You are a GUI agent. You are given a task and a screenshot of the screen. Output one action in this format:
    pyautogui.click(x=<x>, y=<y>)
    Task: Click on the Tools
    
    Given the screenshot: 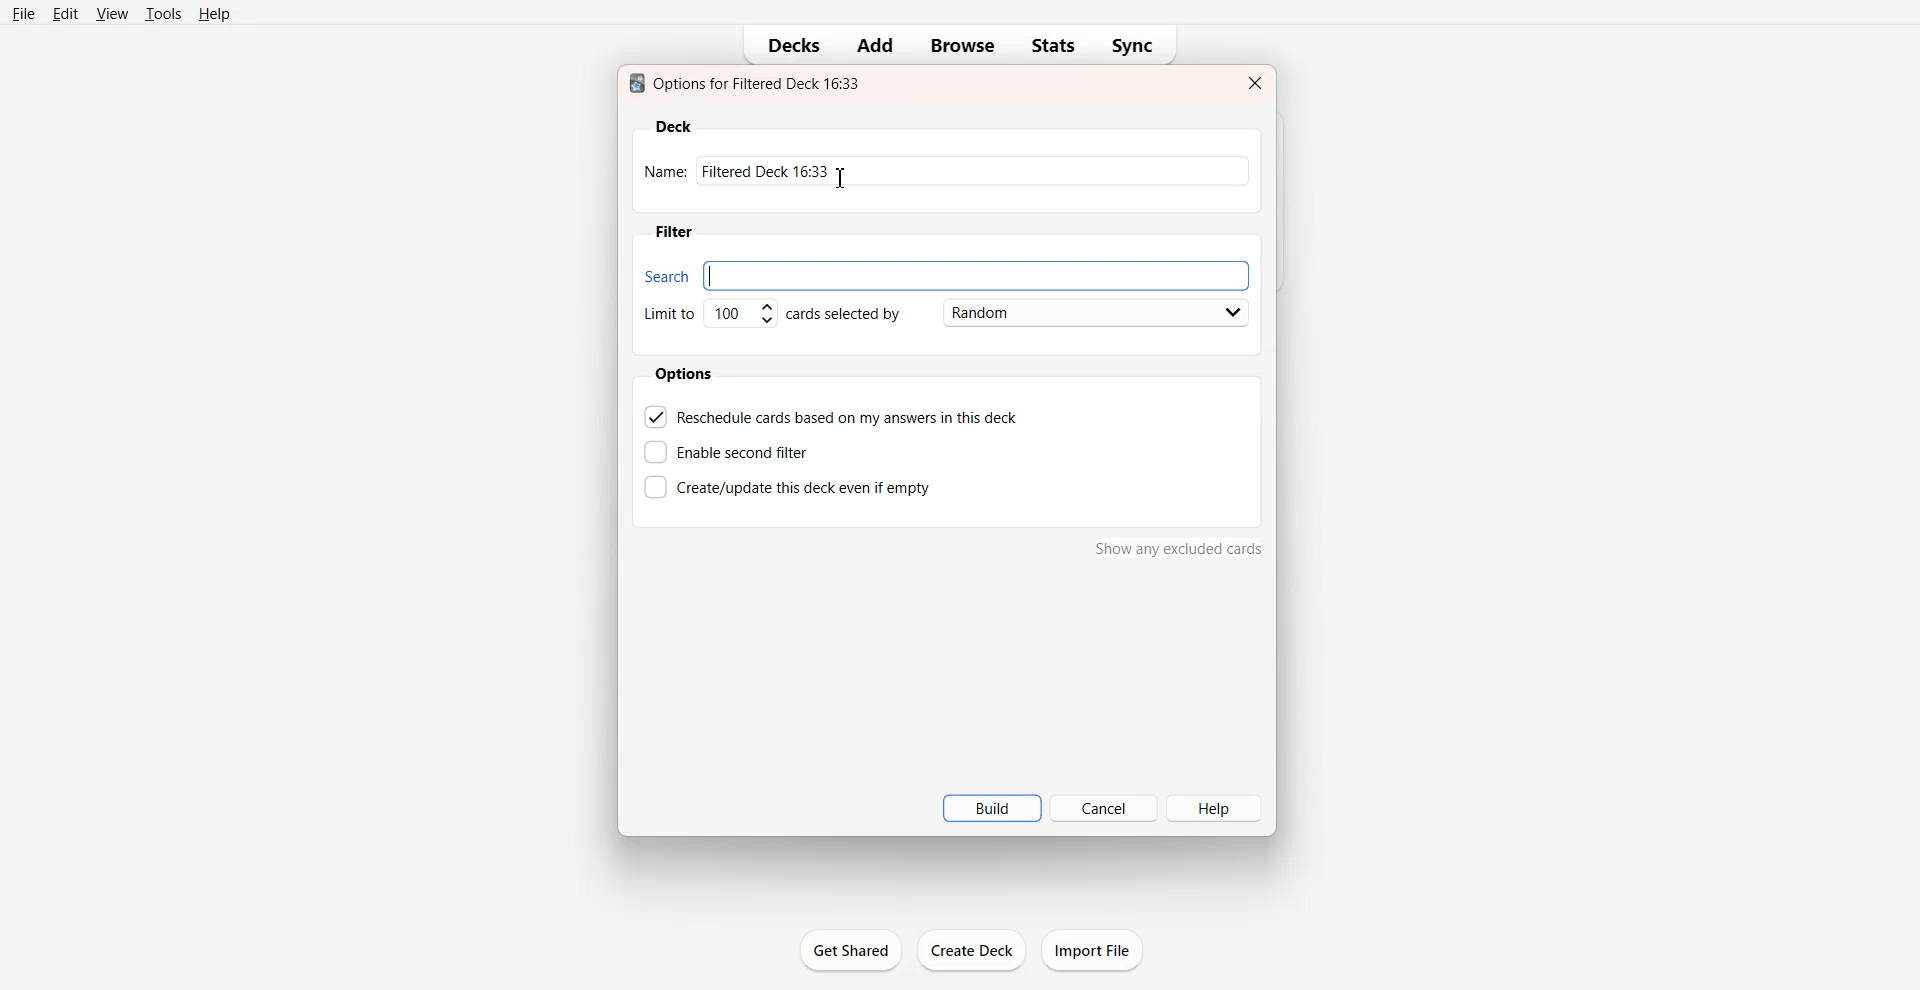 What is the action you would take?
    pyautogui.click(x=163, y=13)
    